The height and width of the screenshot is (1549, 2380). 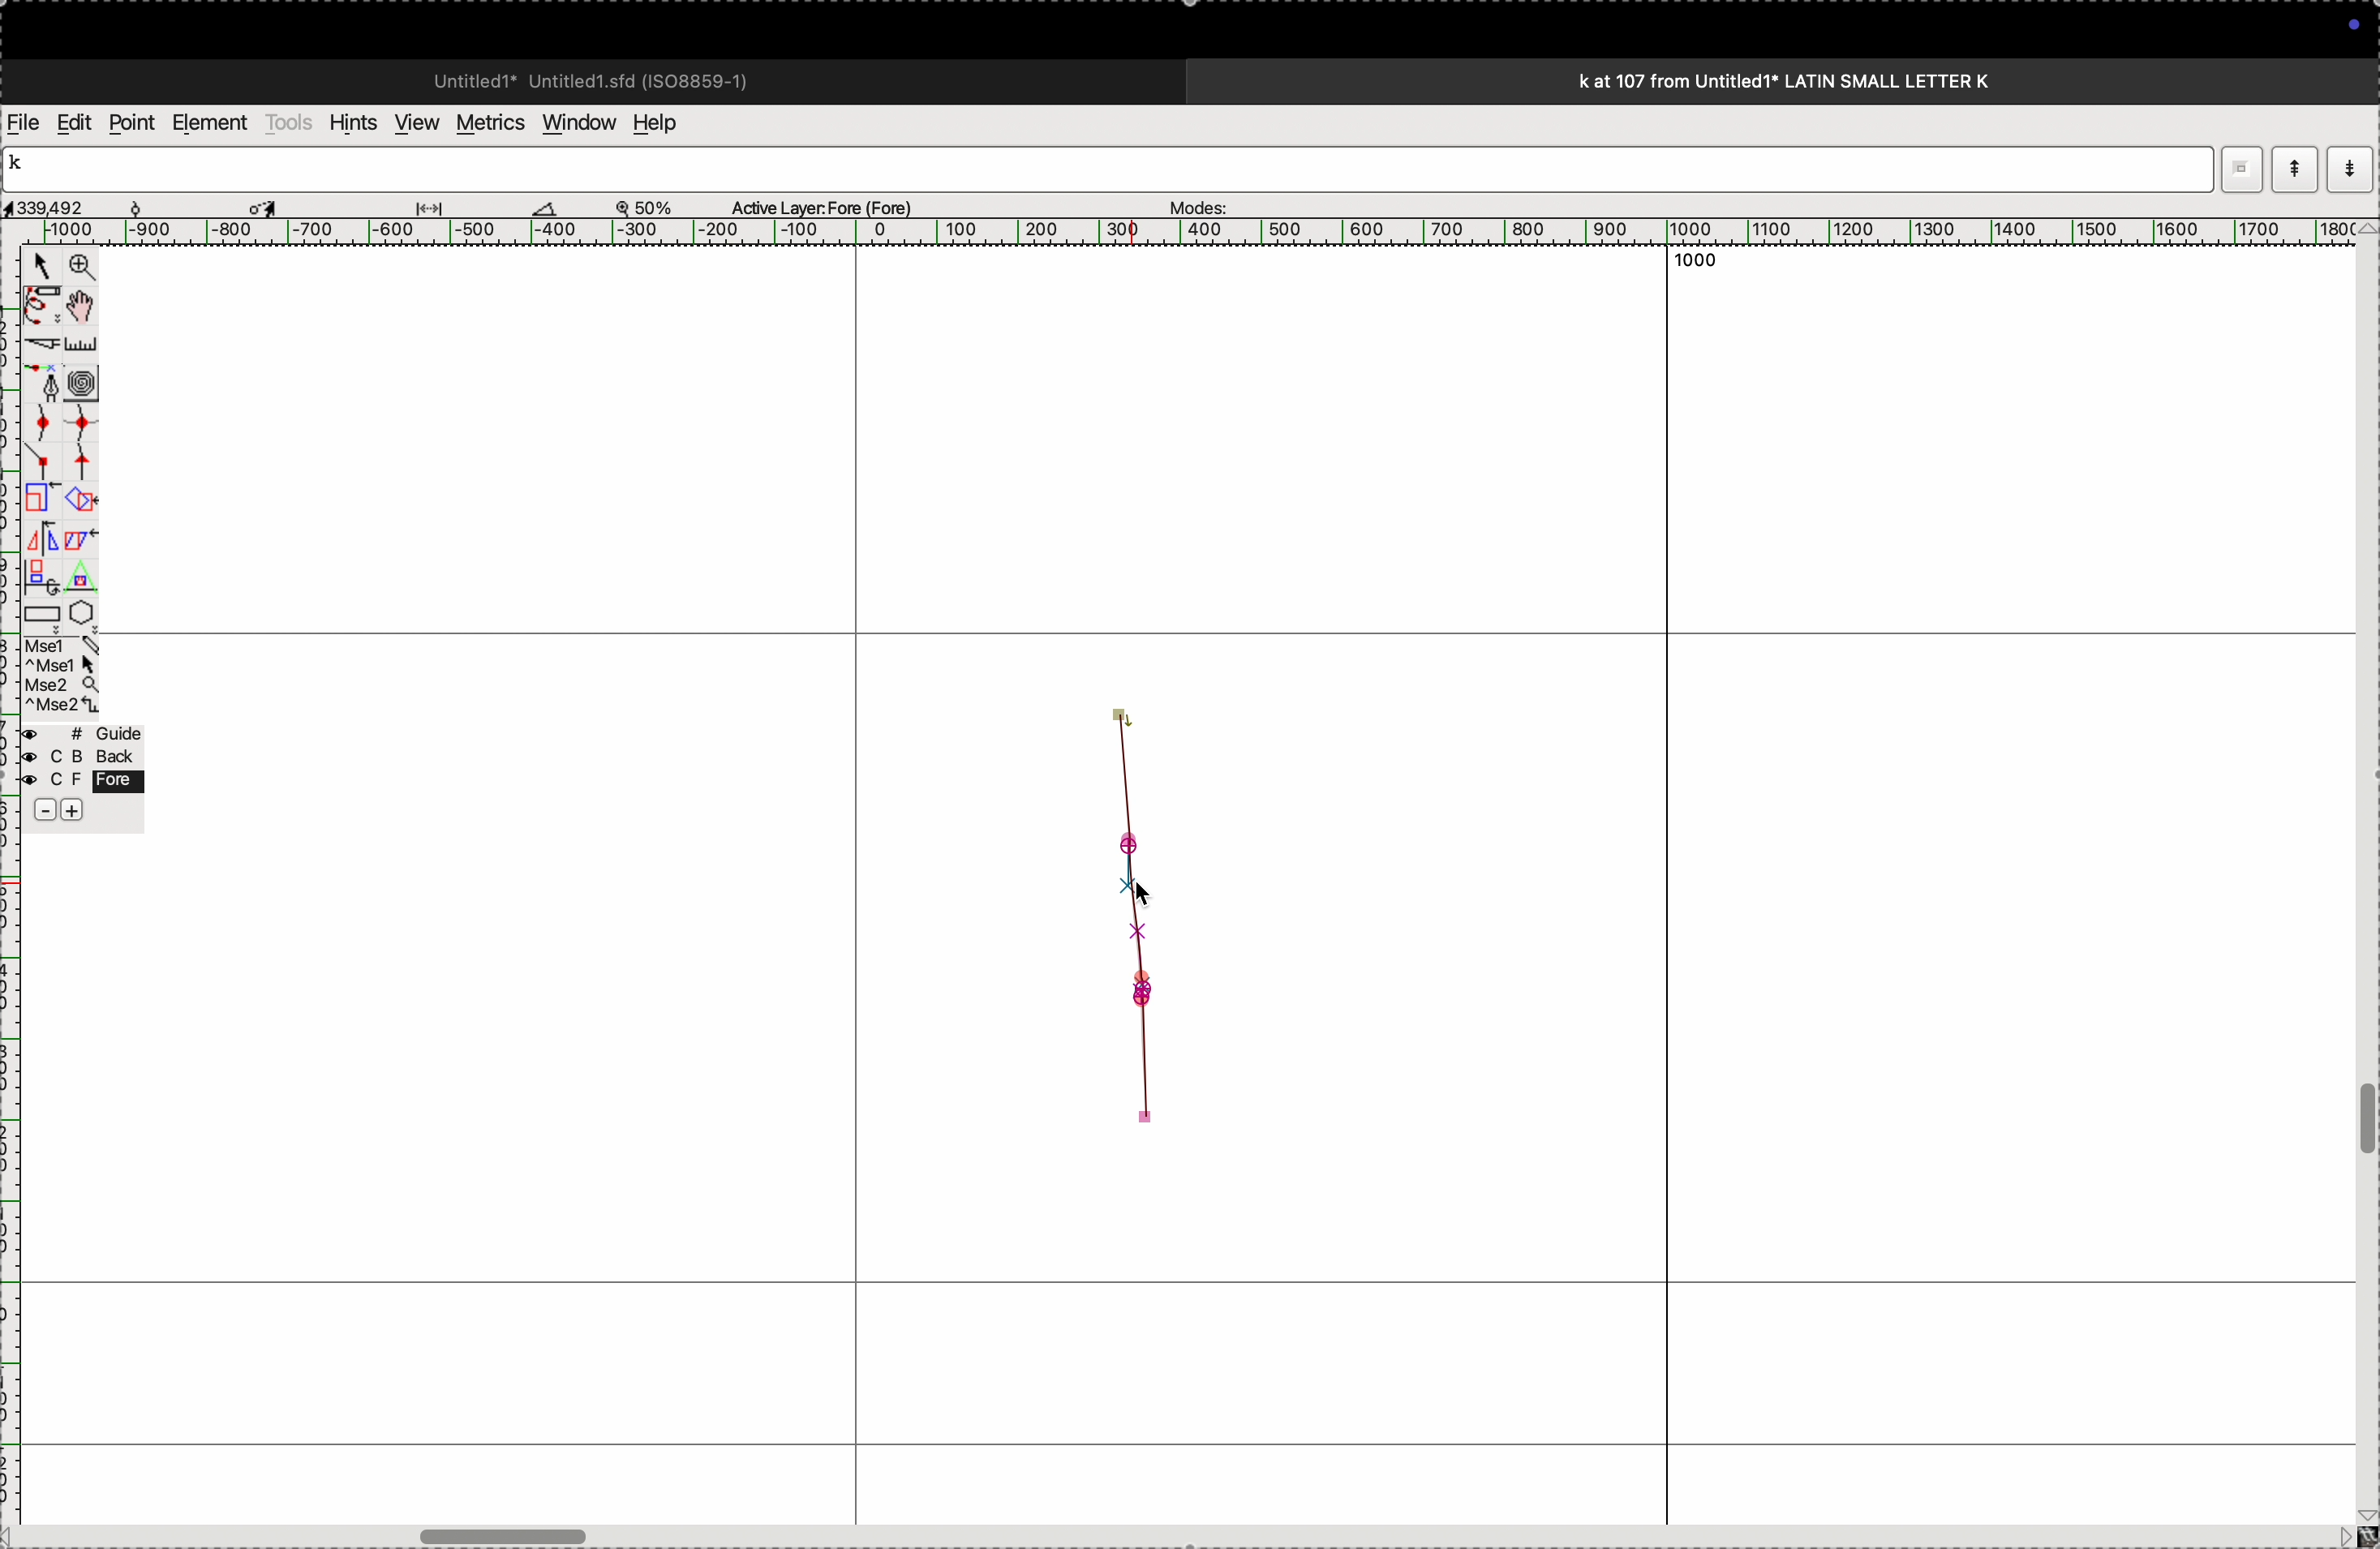 What do you see at coordinates (2294, 168) in the screenshot?
I see `modeup` at bounding box center [2294, 168].